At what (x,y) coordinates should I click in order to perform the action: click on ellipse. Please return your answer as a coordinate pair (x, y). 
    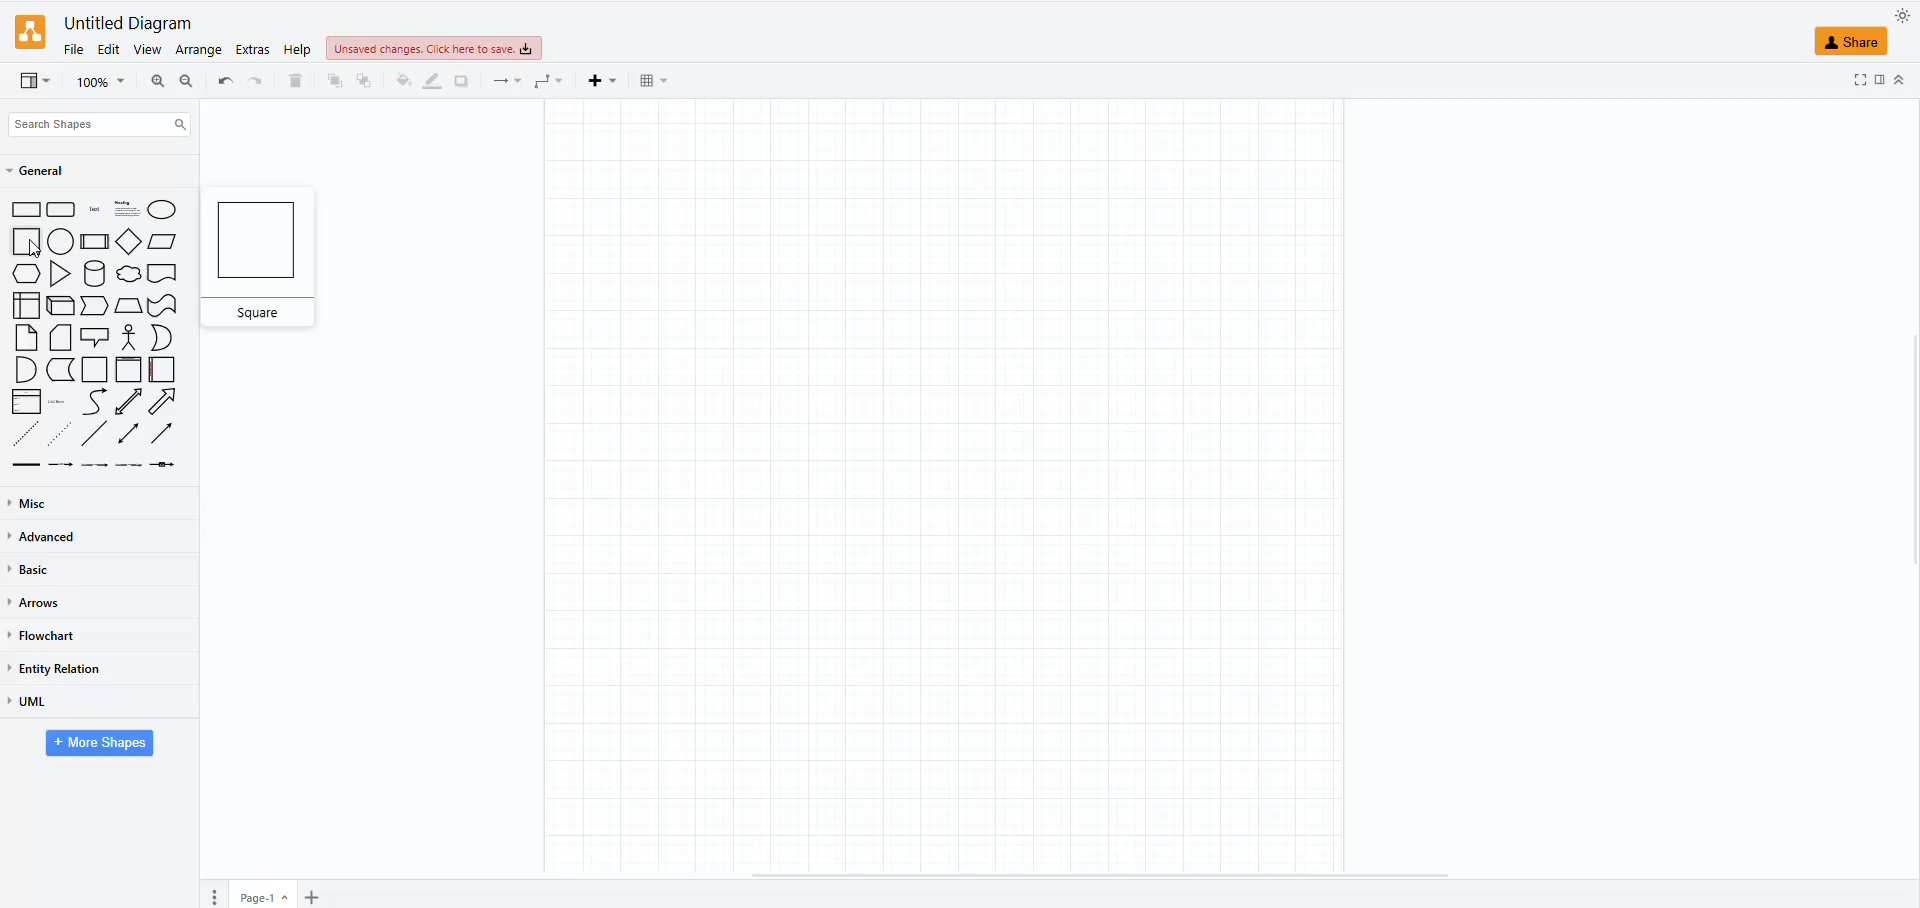
    Looking at the image, I should click on (161, 209).